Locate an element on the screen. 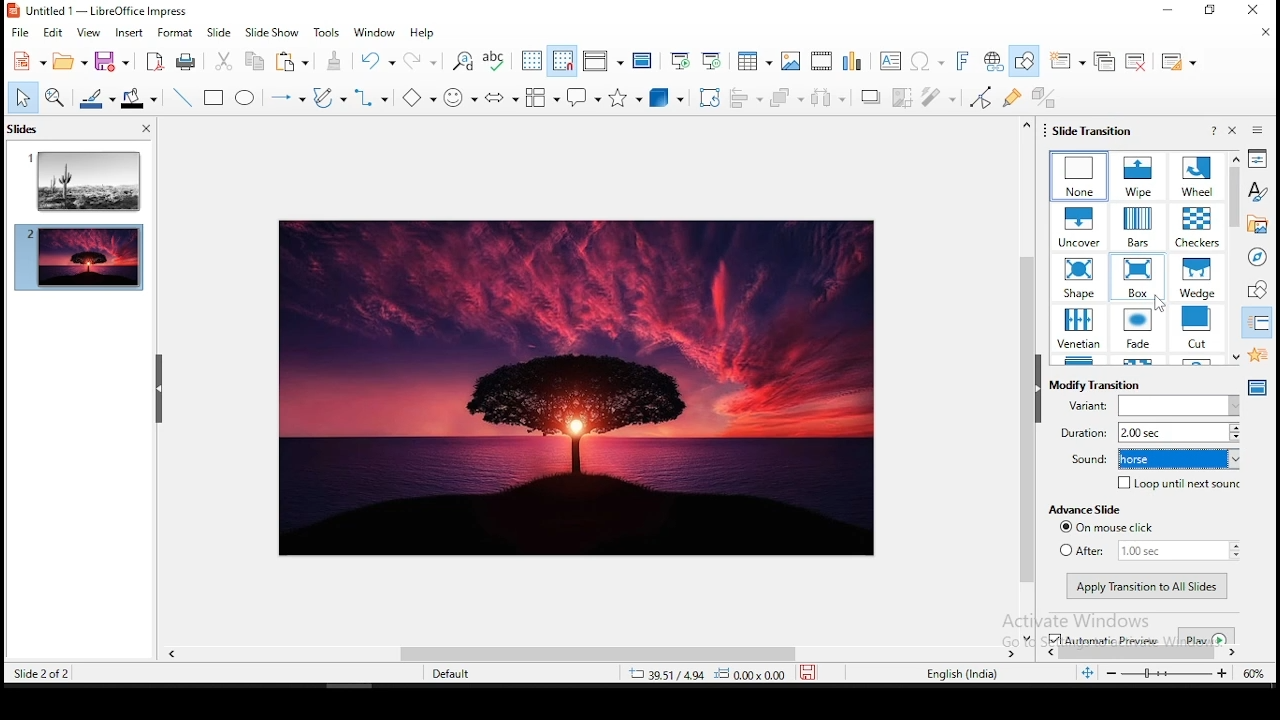 This screenshot has width=1280, height=720. file is located at coordinates (20, 33).